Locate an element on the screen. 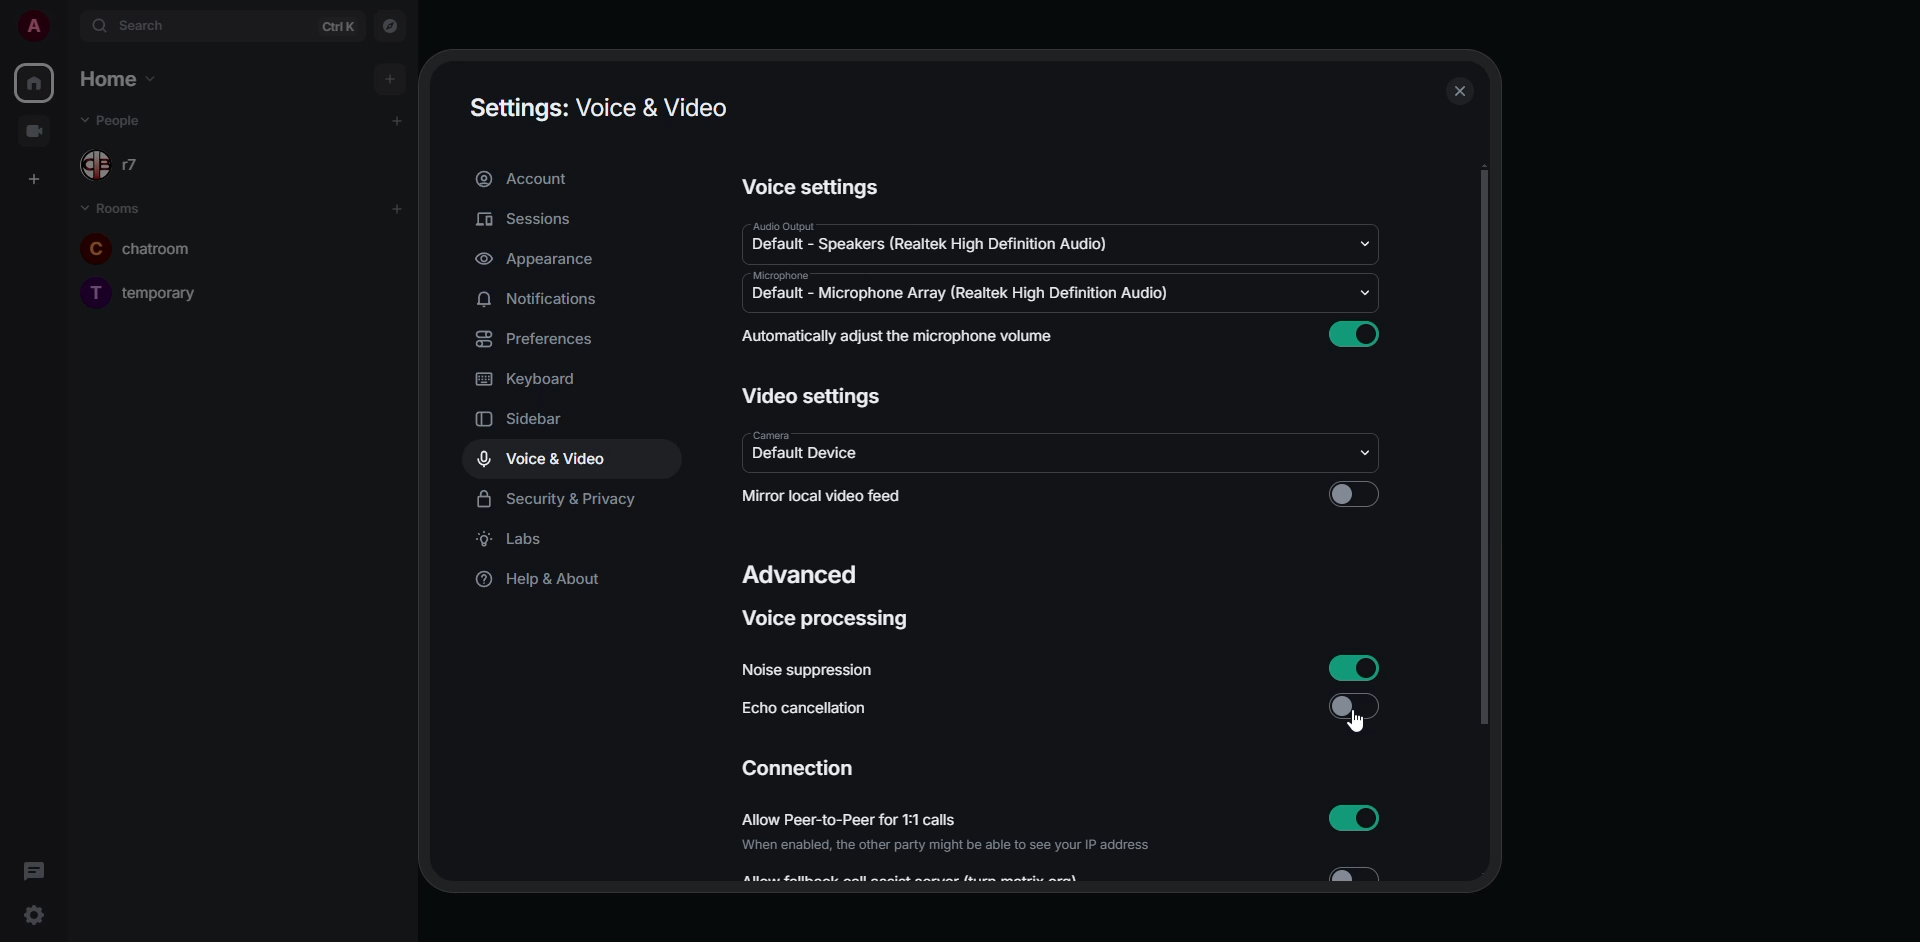 This screenshot has height=942, width=1920. navigator is located at coordinates (393, 26).